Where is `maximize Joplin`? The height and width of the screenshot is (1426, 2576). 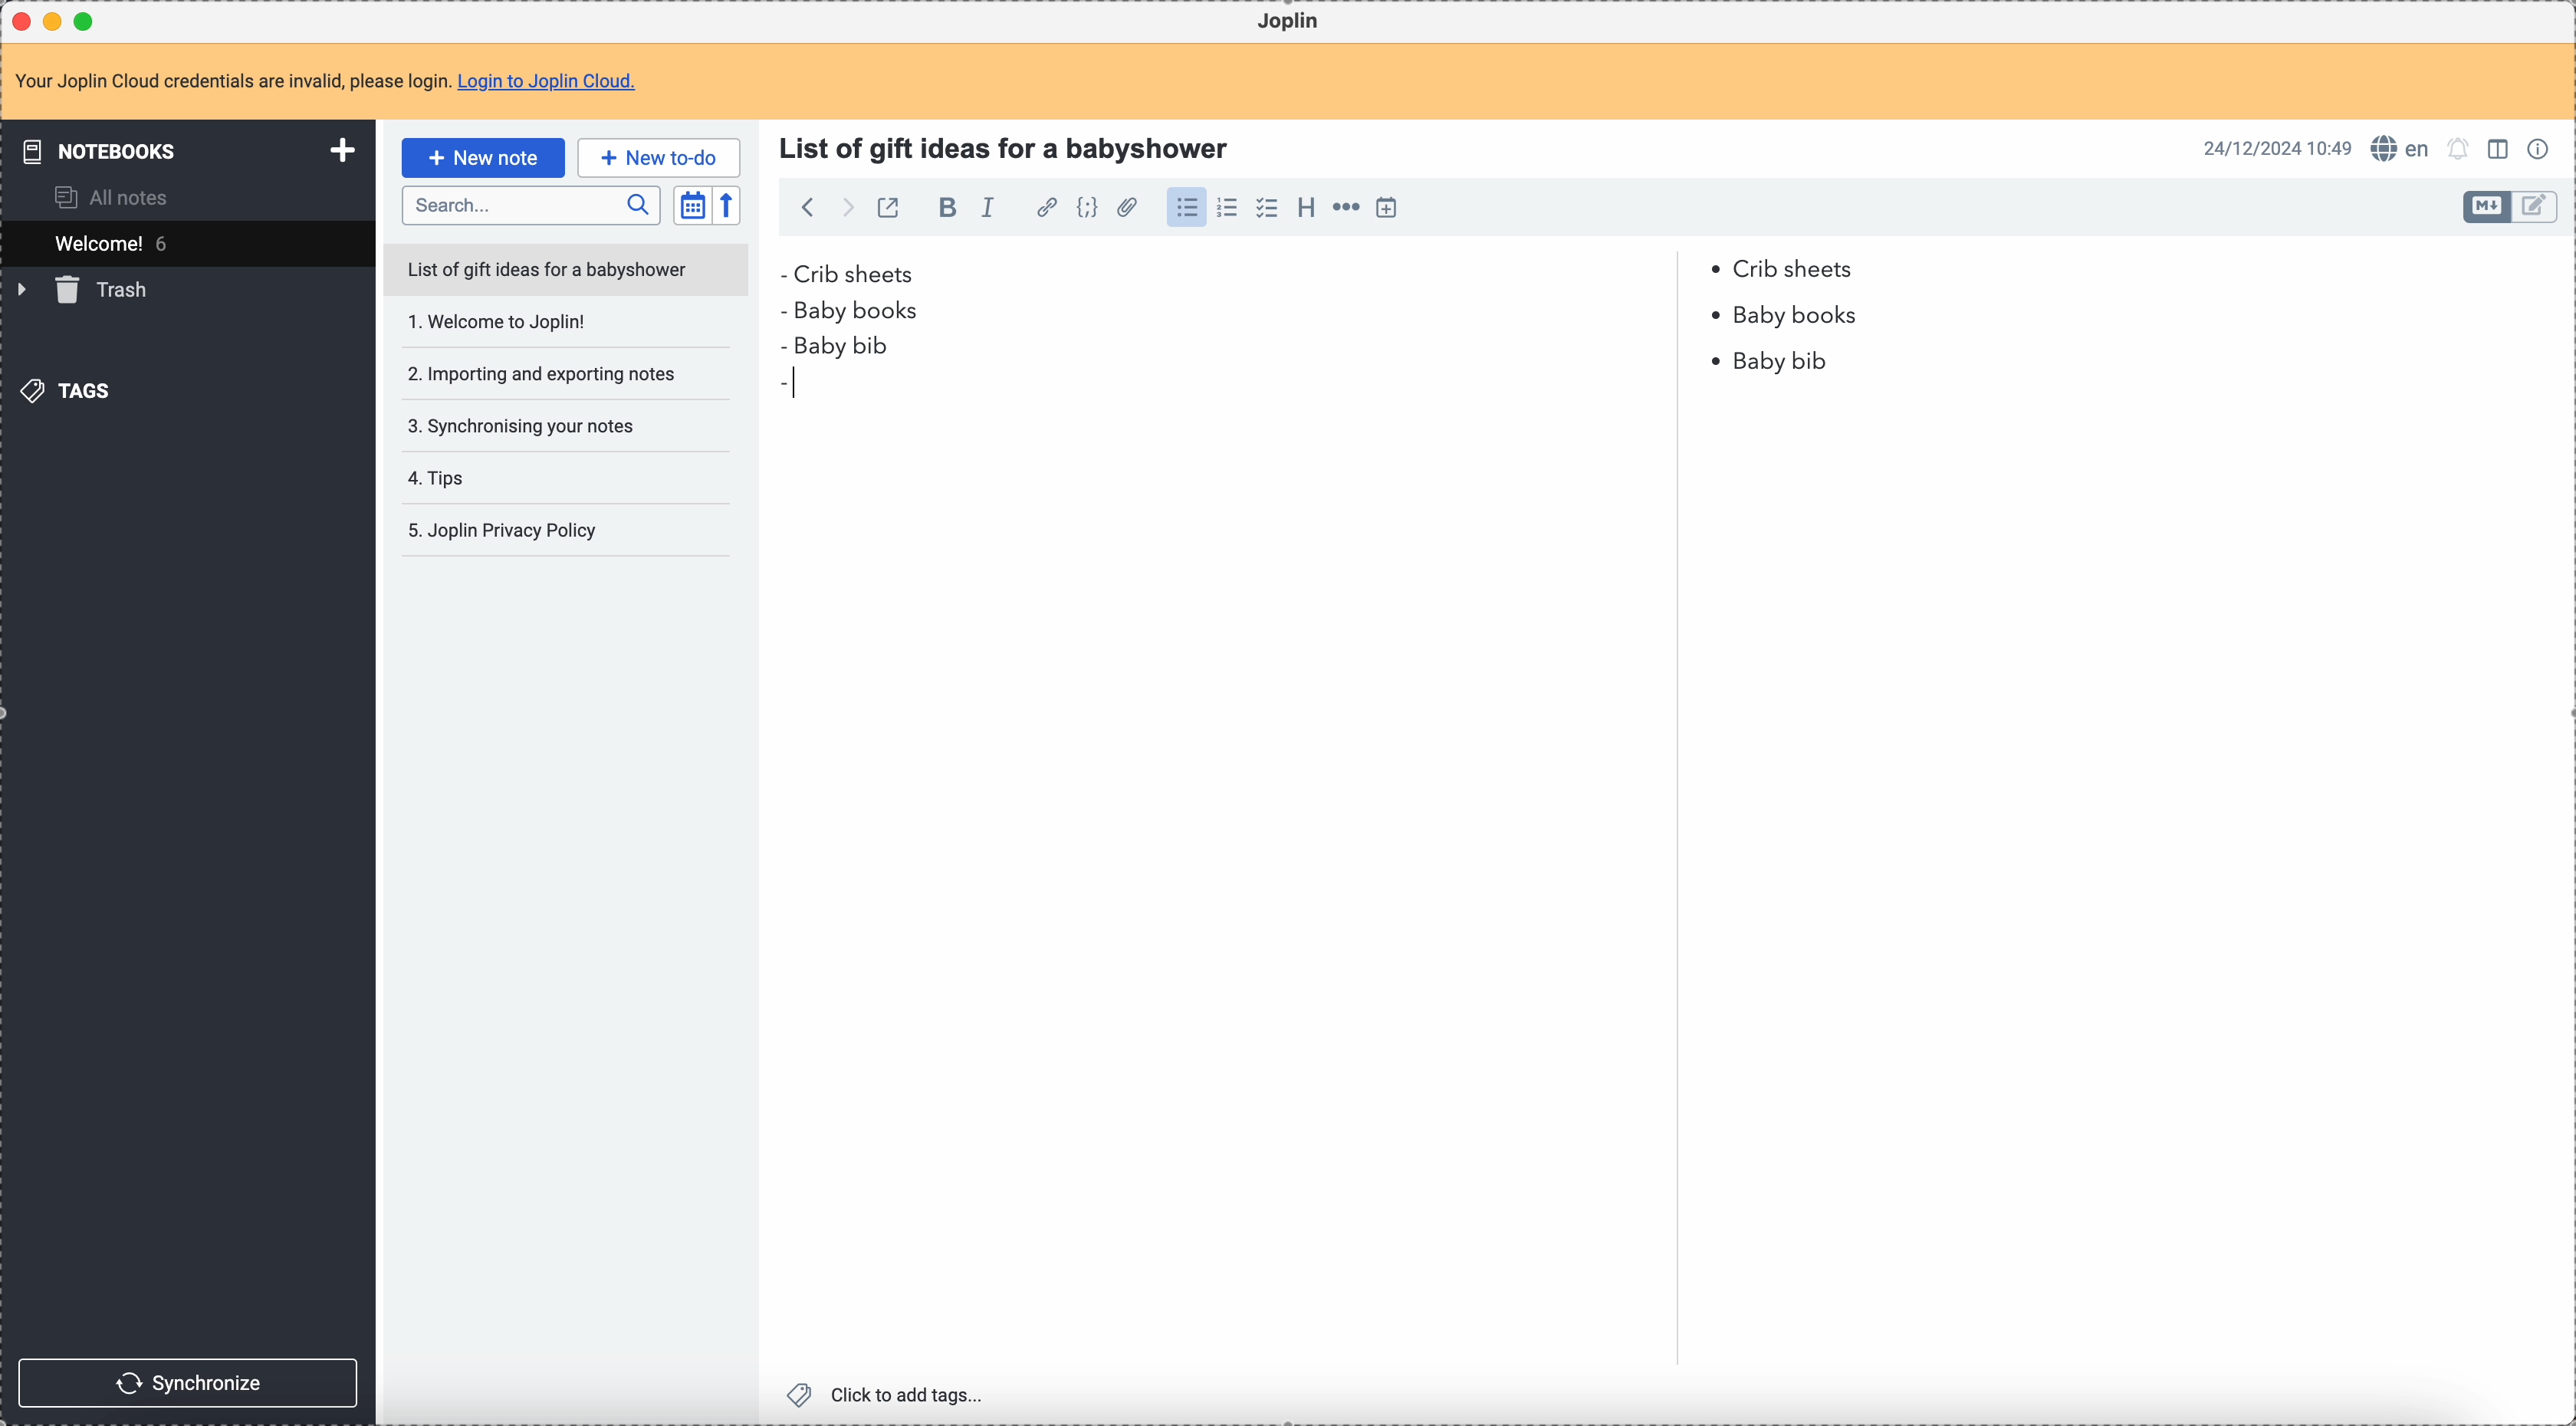
maximize Joplin is located at coordinates (89, 20).